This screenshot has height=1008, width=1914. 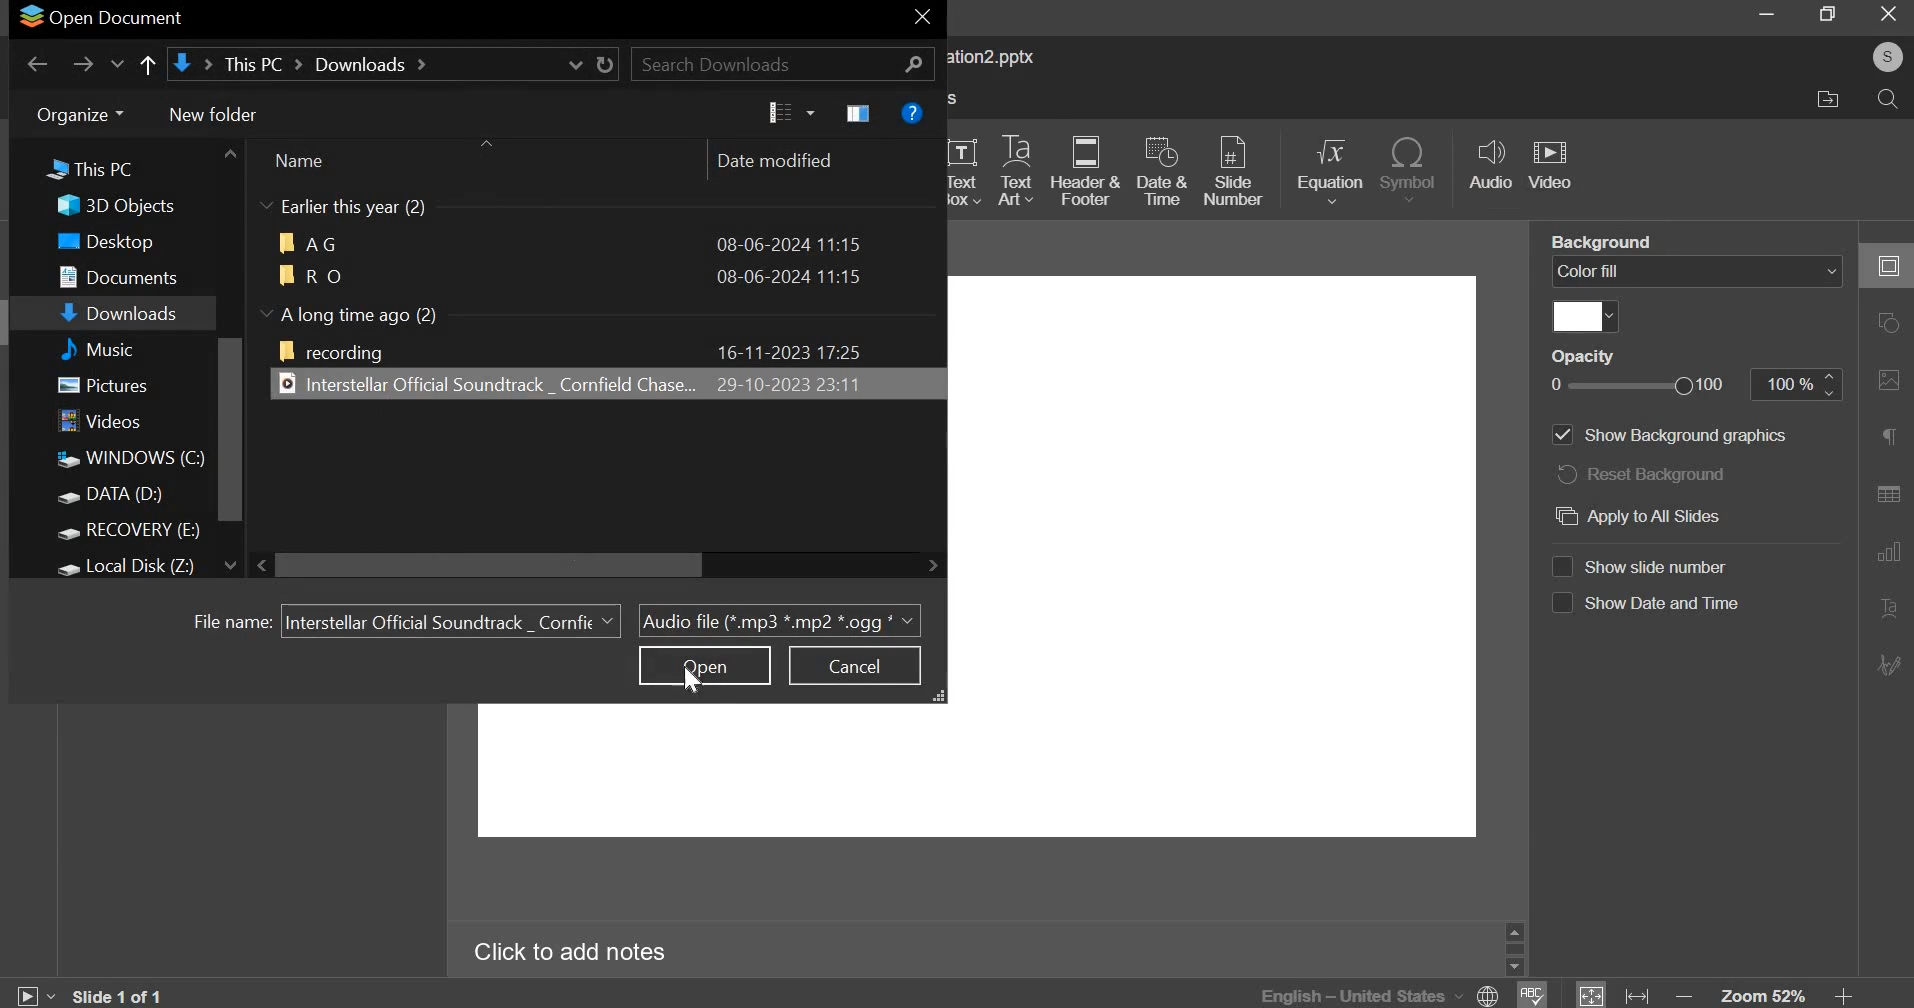 What do you see at coordinates (1783, 384) in the screenshot?
I see `100%` at bounding box center [1783, 384].